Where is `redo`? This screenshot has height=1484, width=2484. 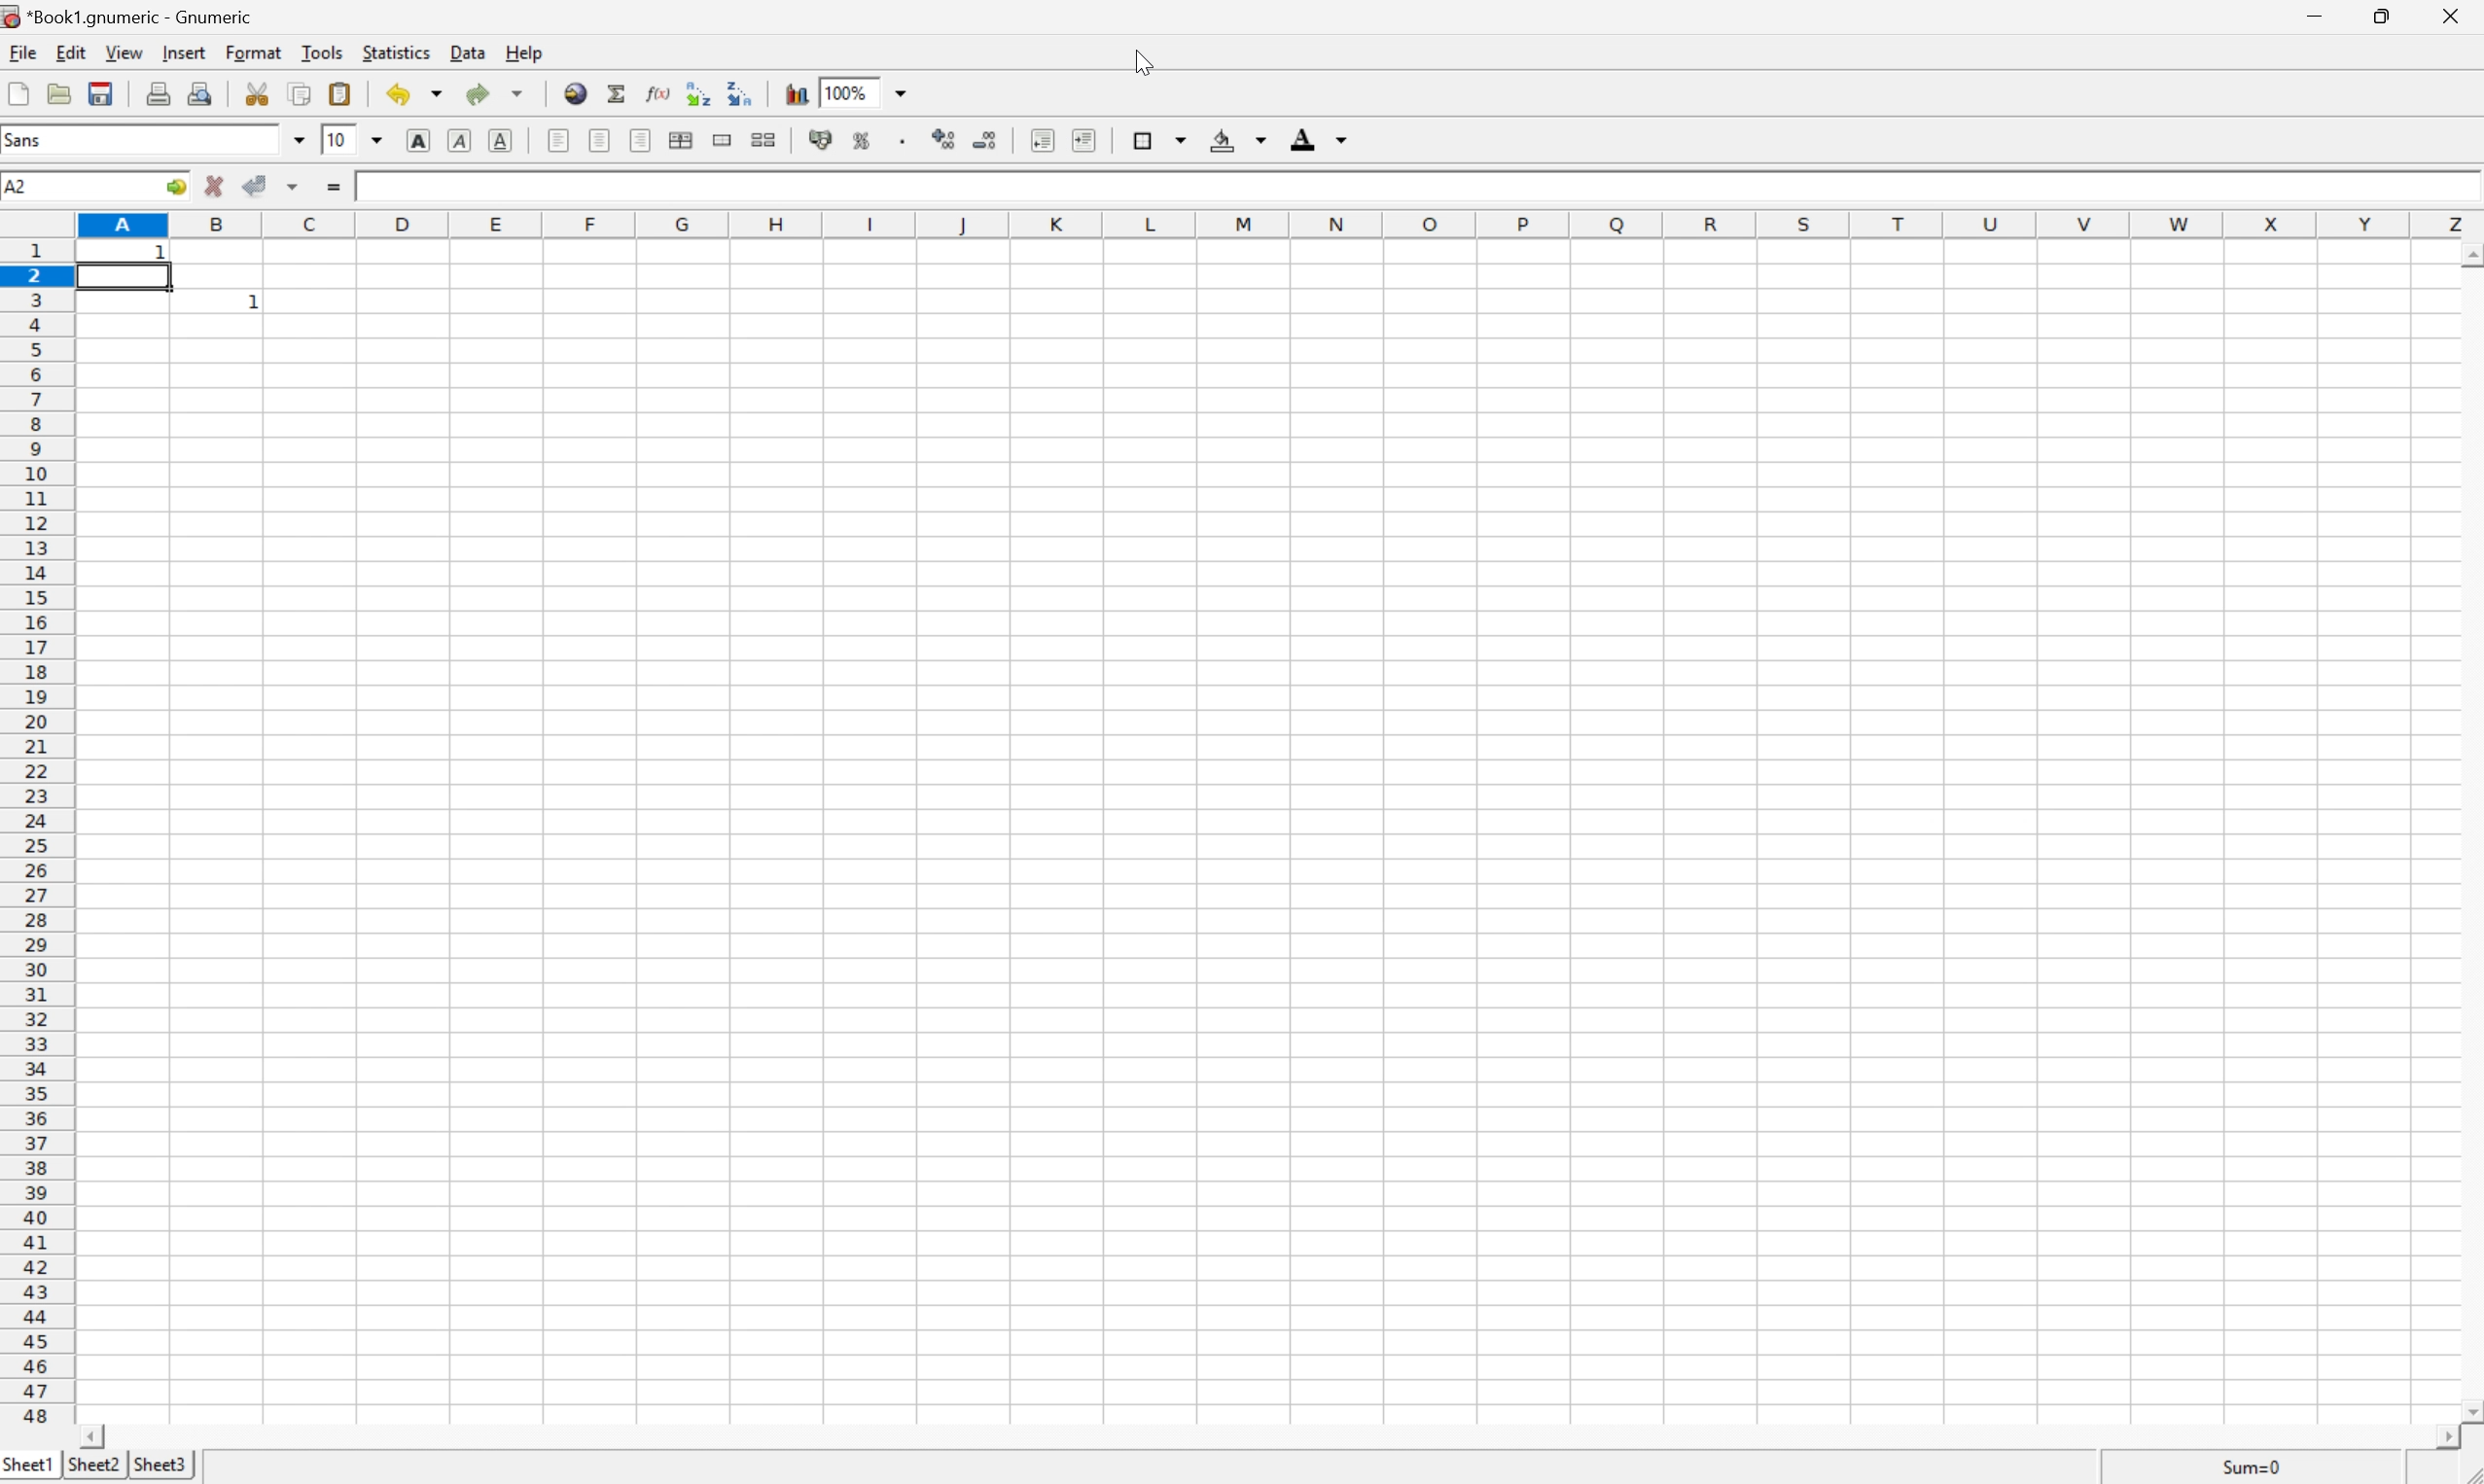
redo is located at coordinates (497, 94).